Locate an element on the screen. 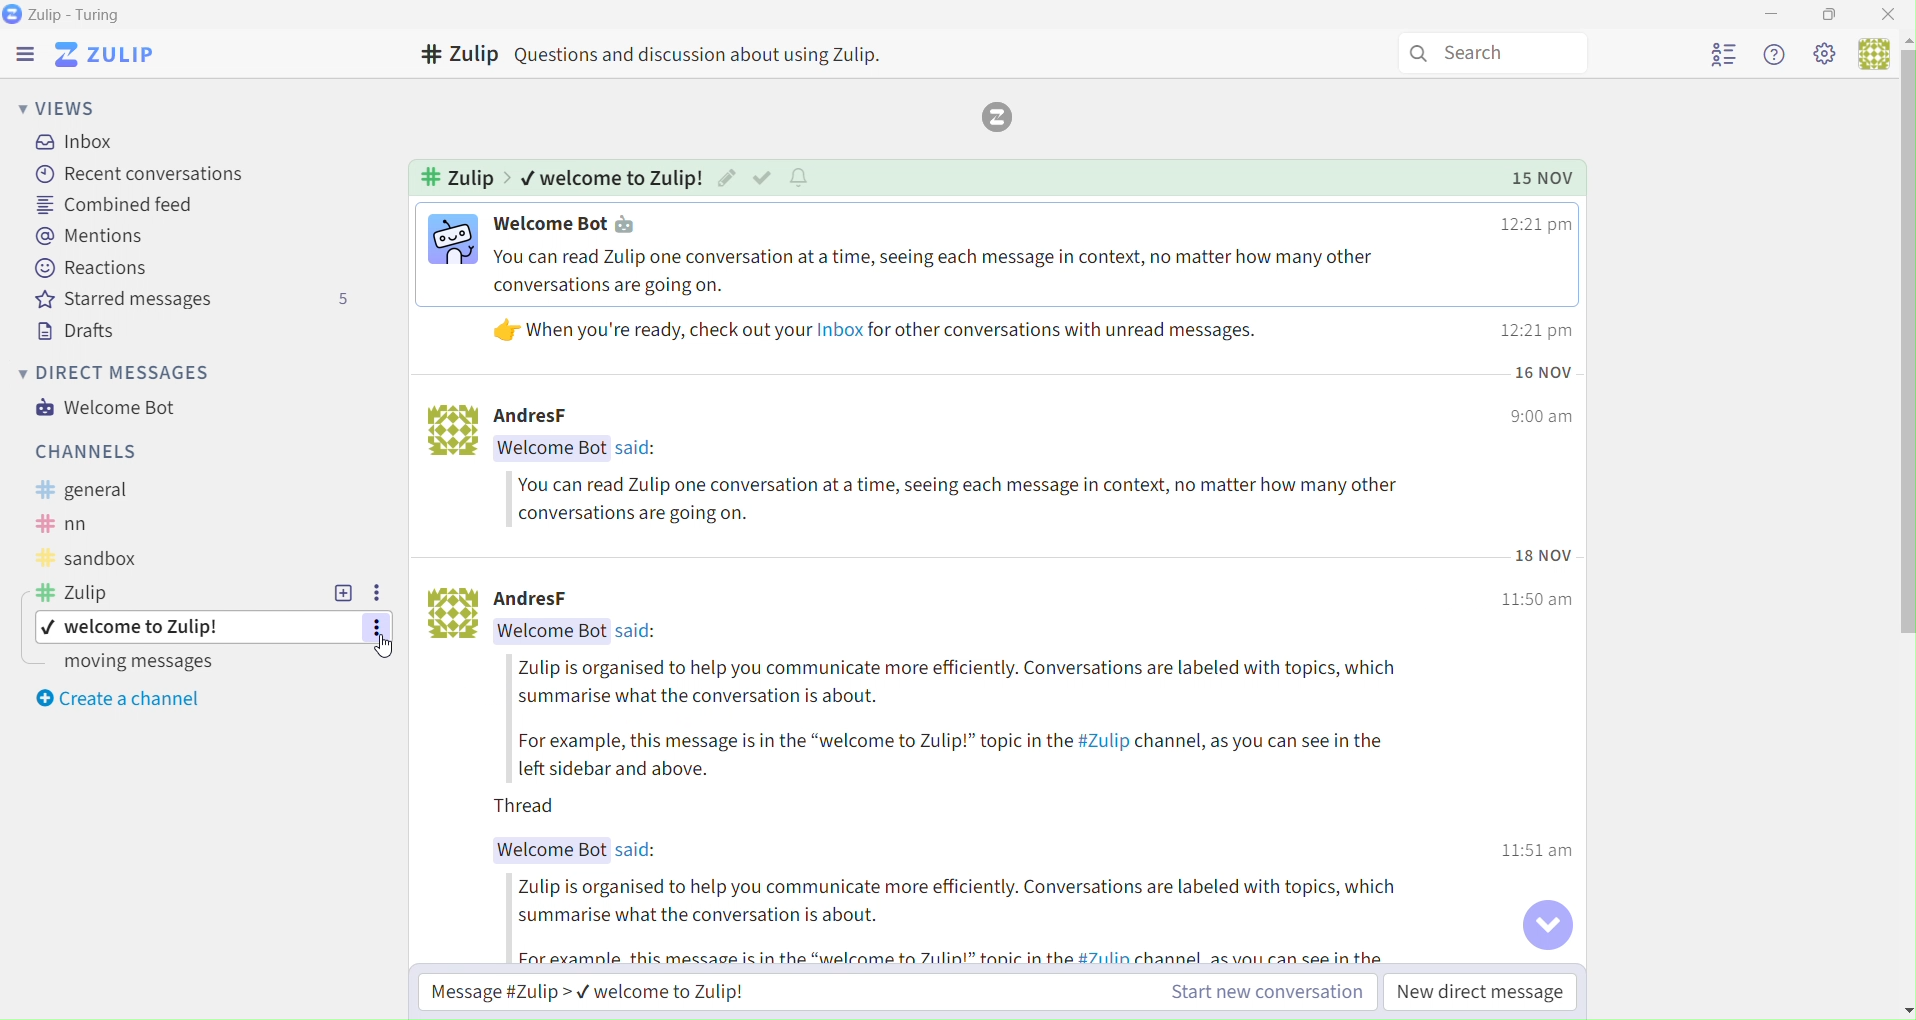  Drafts is located at coordinates (65, 330).